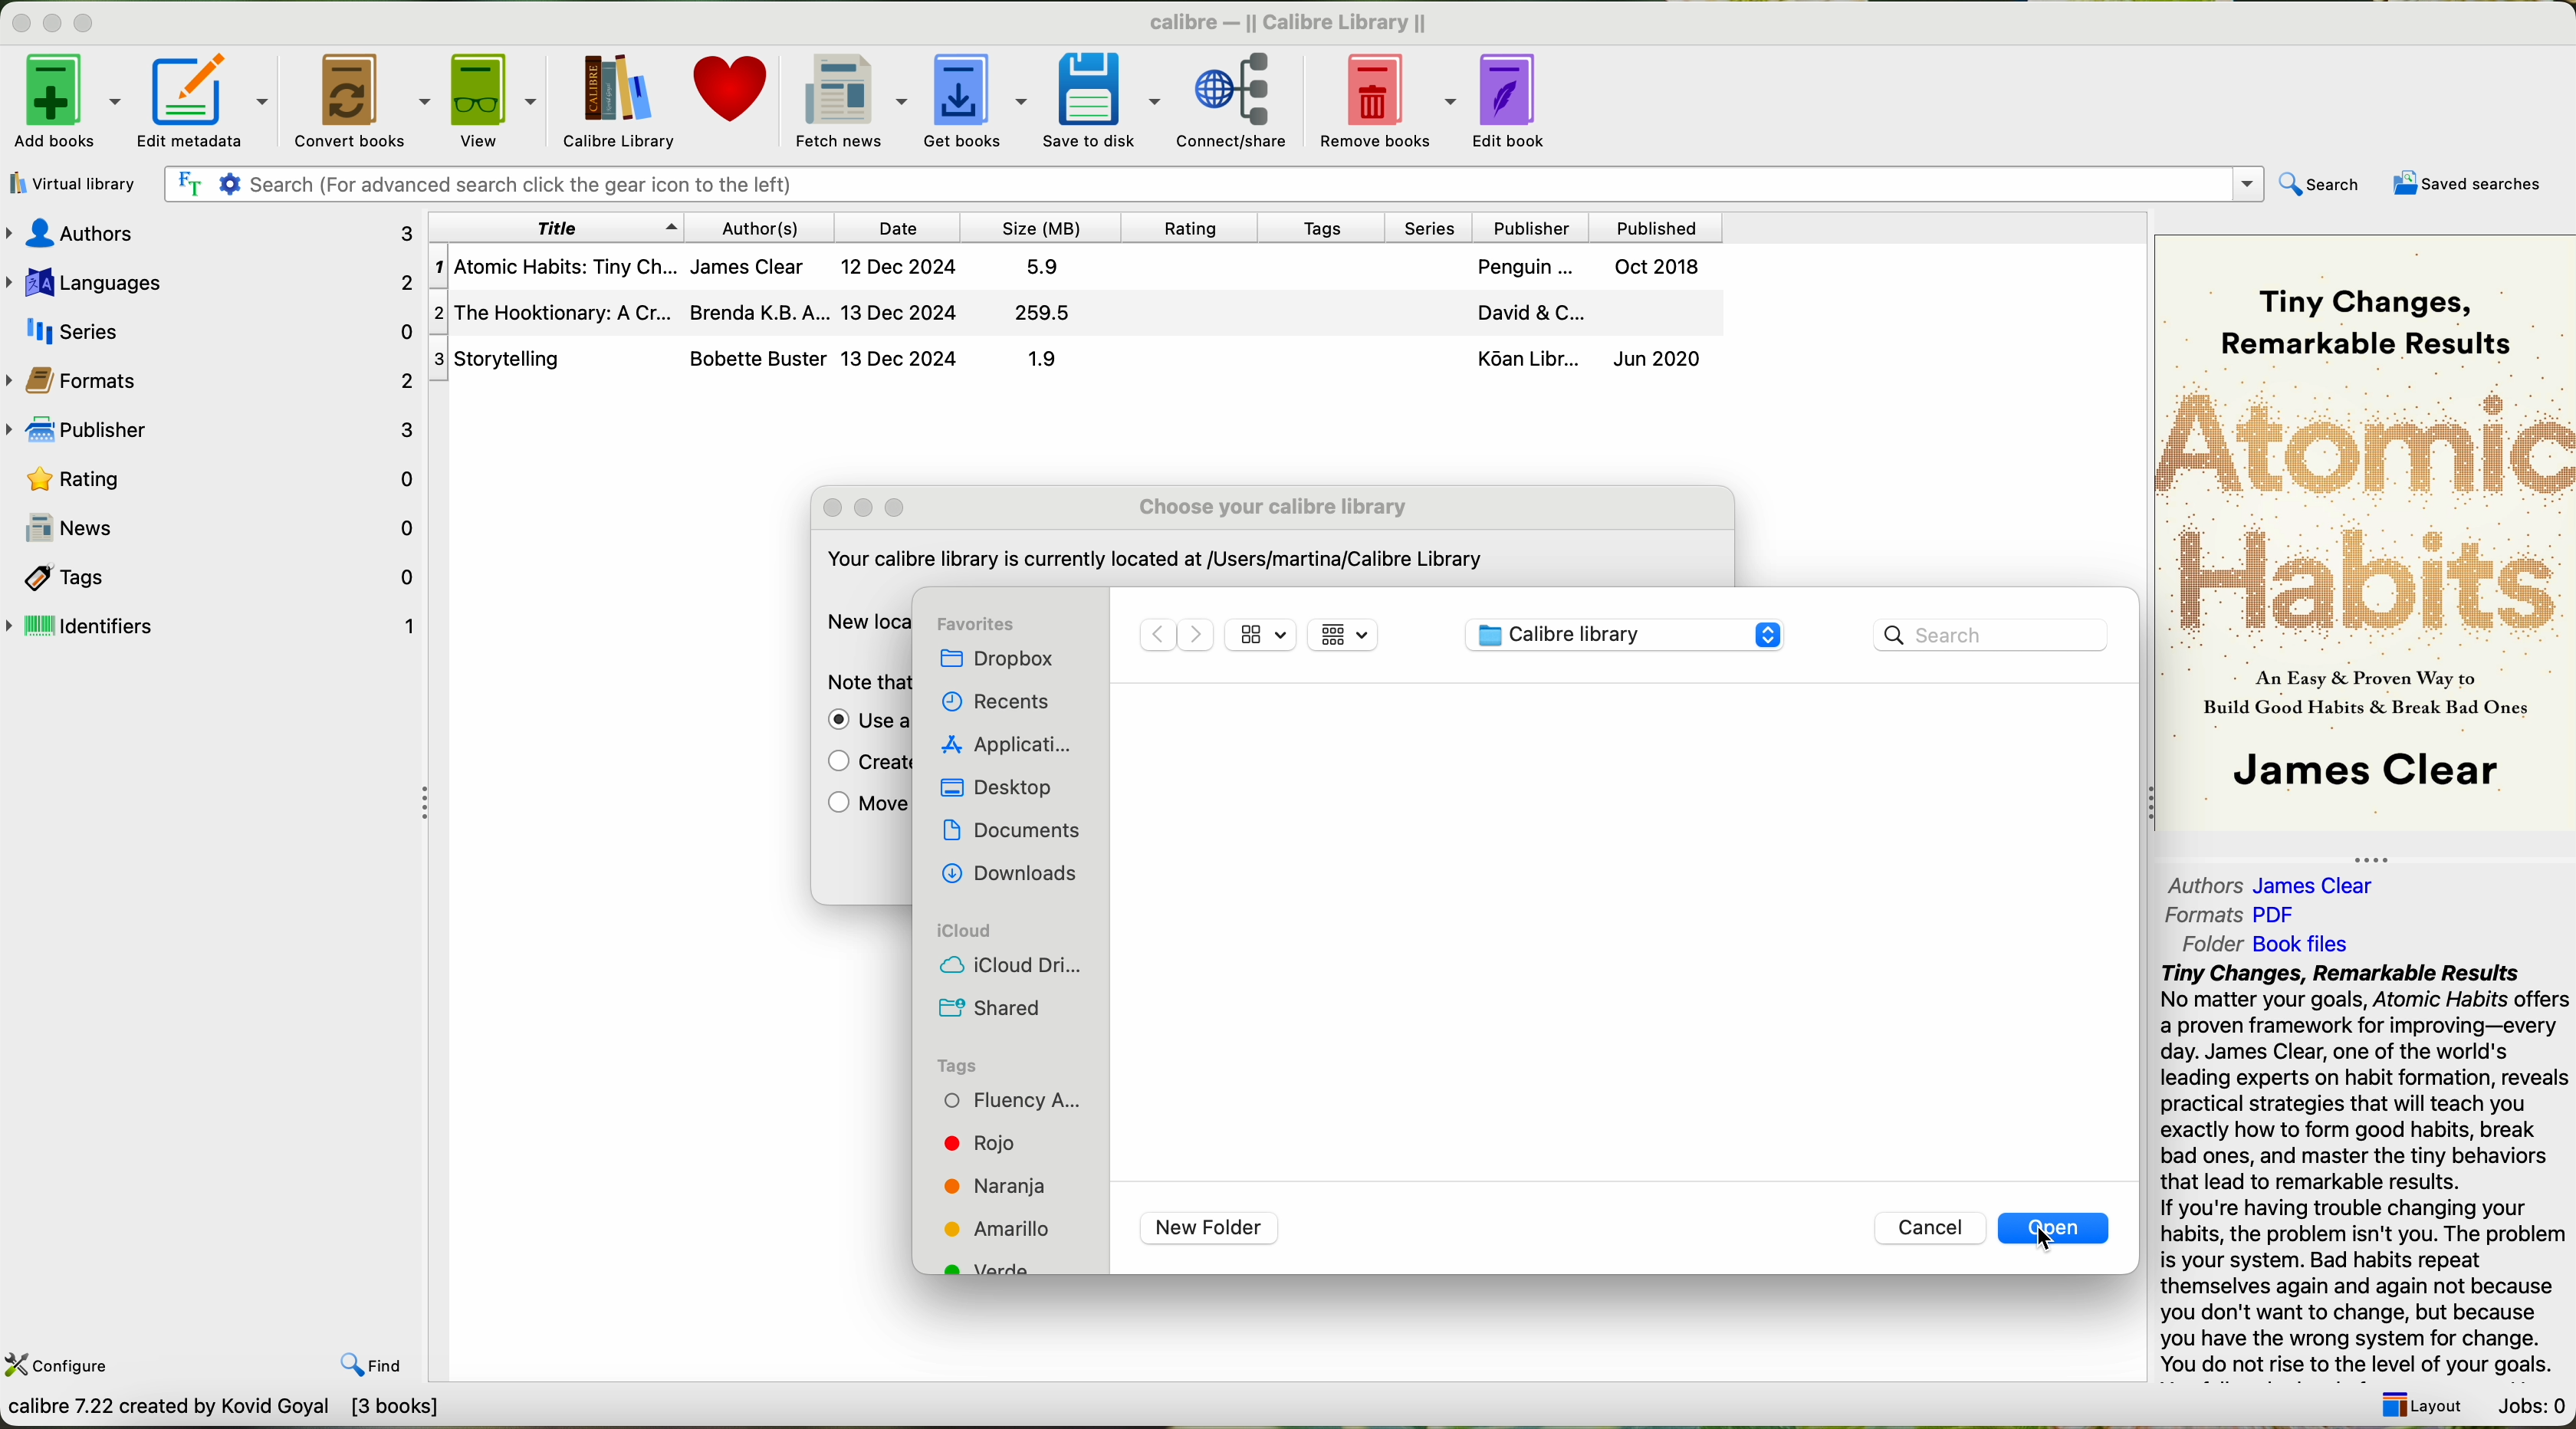 This screenshot has height=1429, width=2576. I want to click on title, so click(554, 228).